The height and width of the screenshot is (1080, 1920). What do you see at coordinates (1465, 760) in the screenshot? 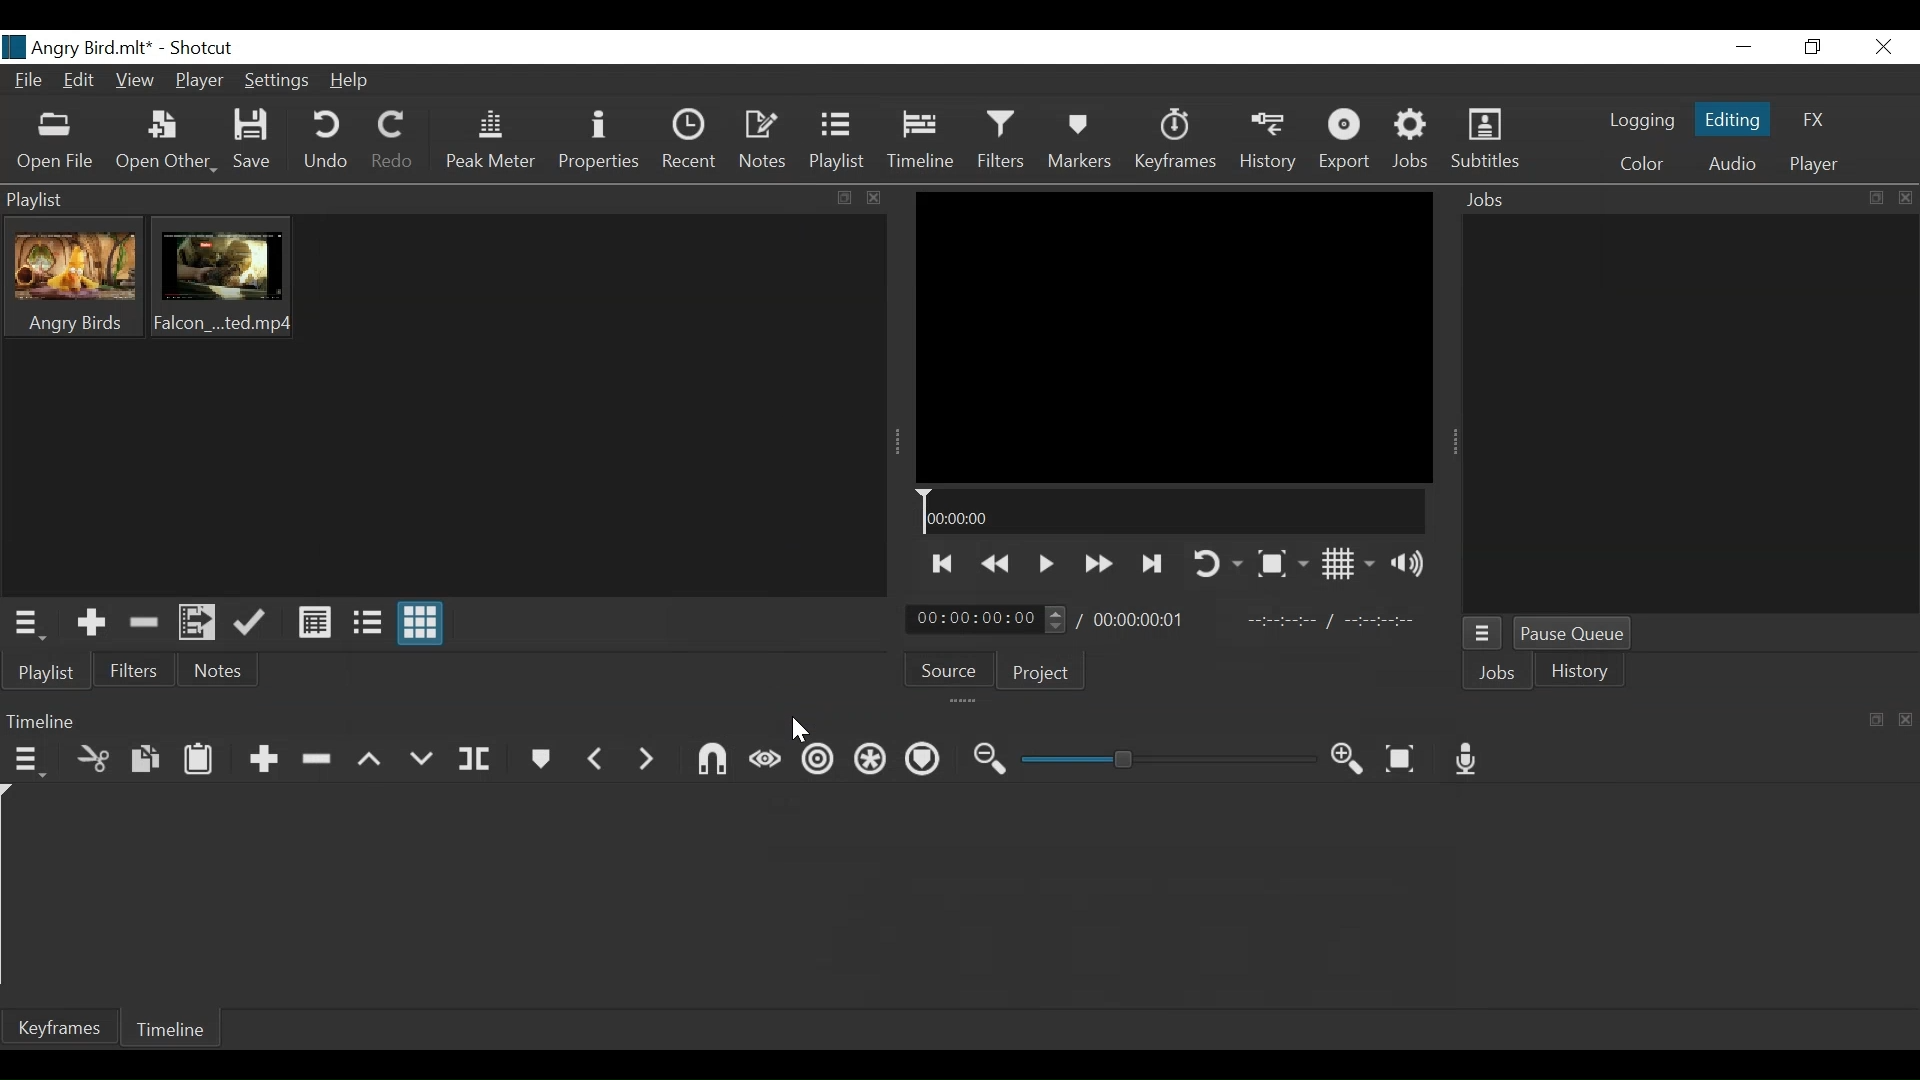
I see `Record audio` at bounding box center [1465, 760].